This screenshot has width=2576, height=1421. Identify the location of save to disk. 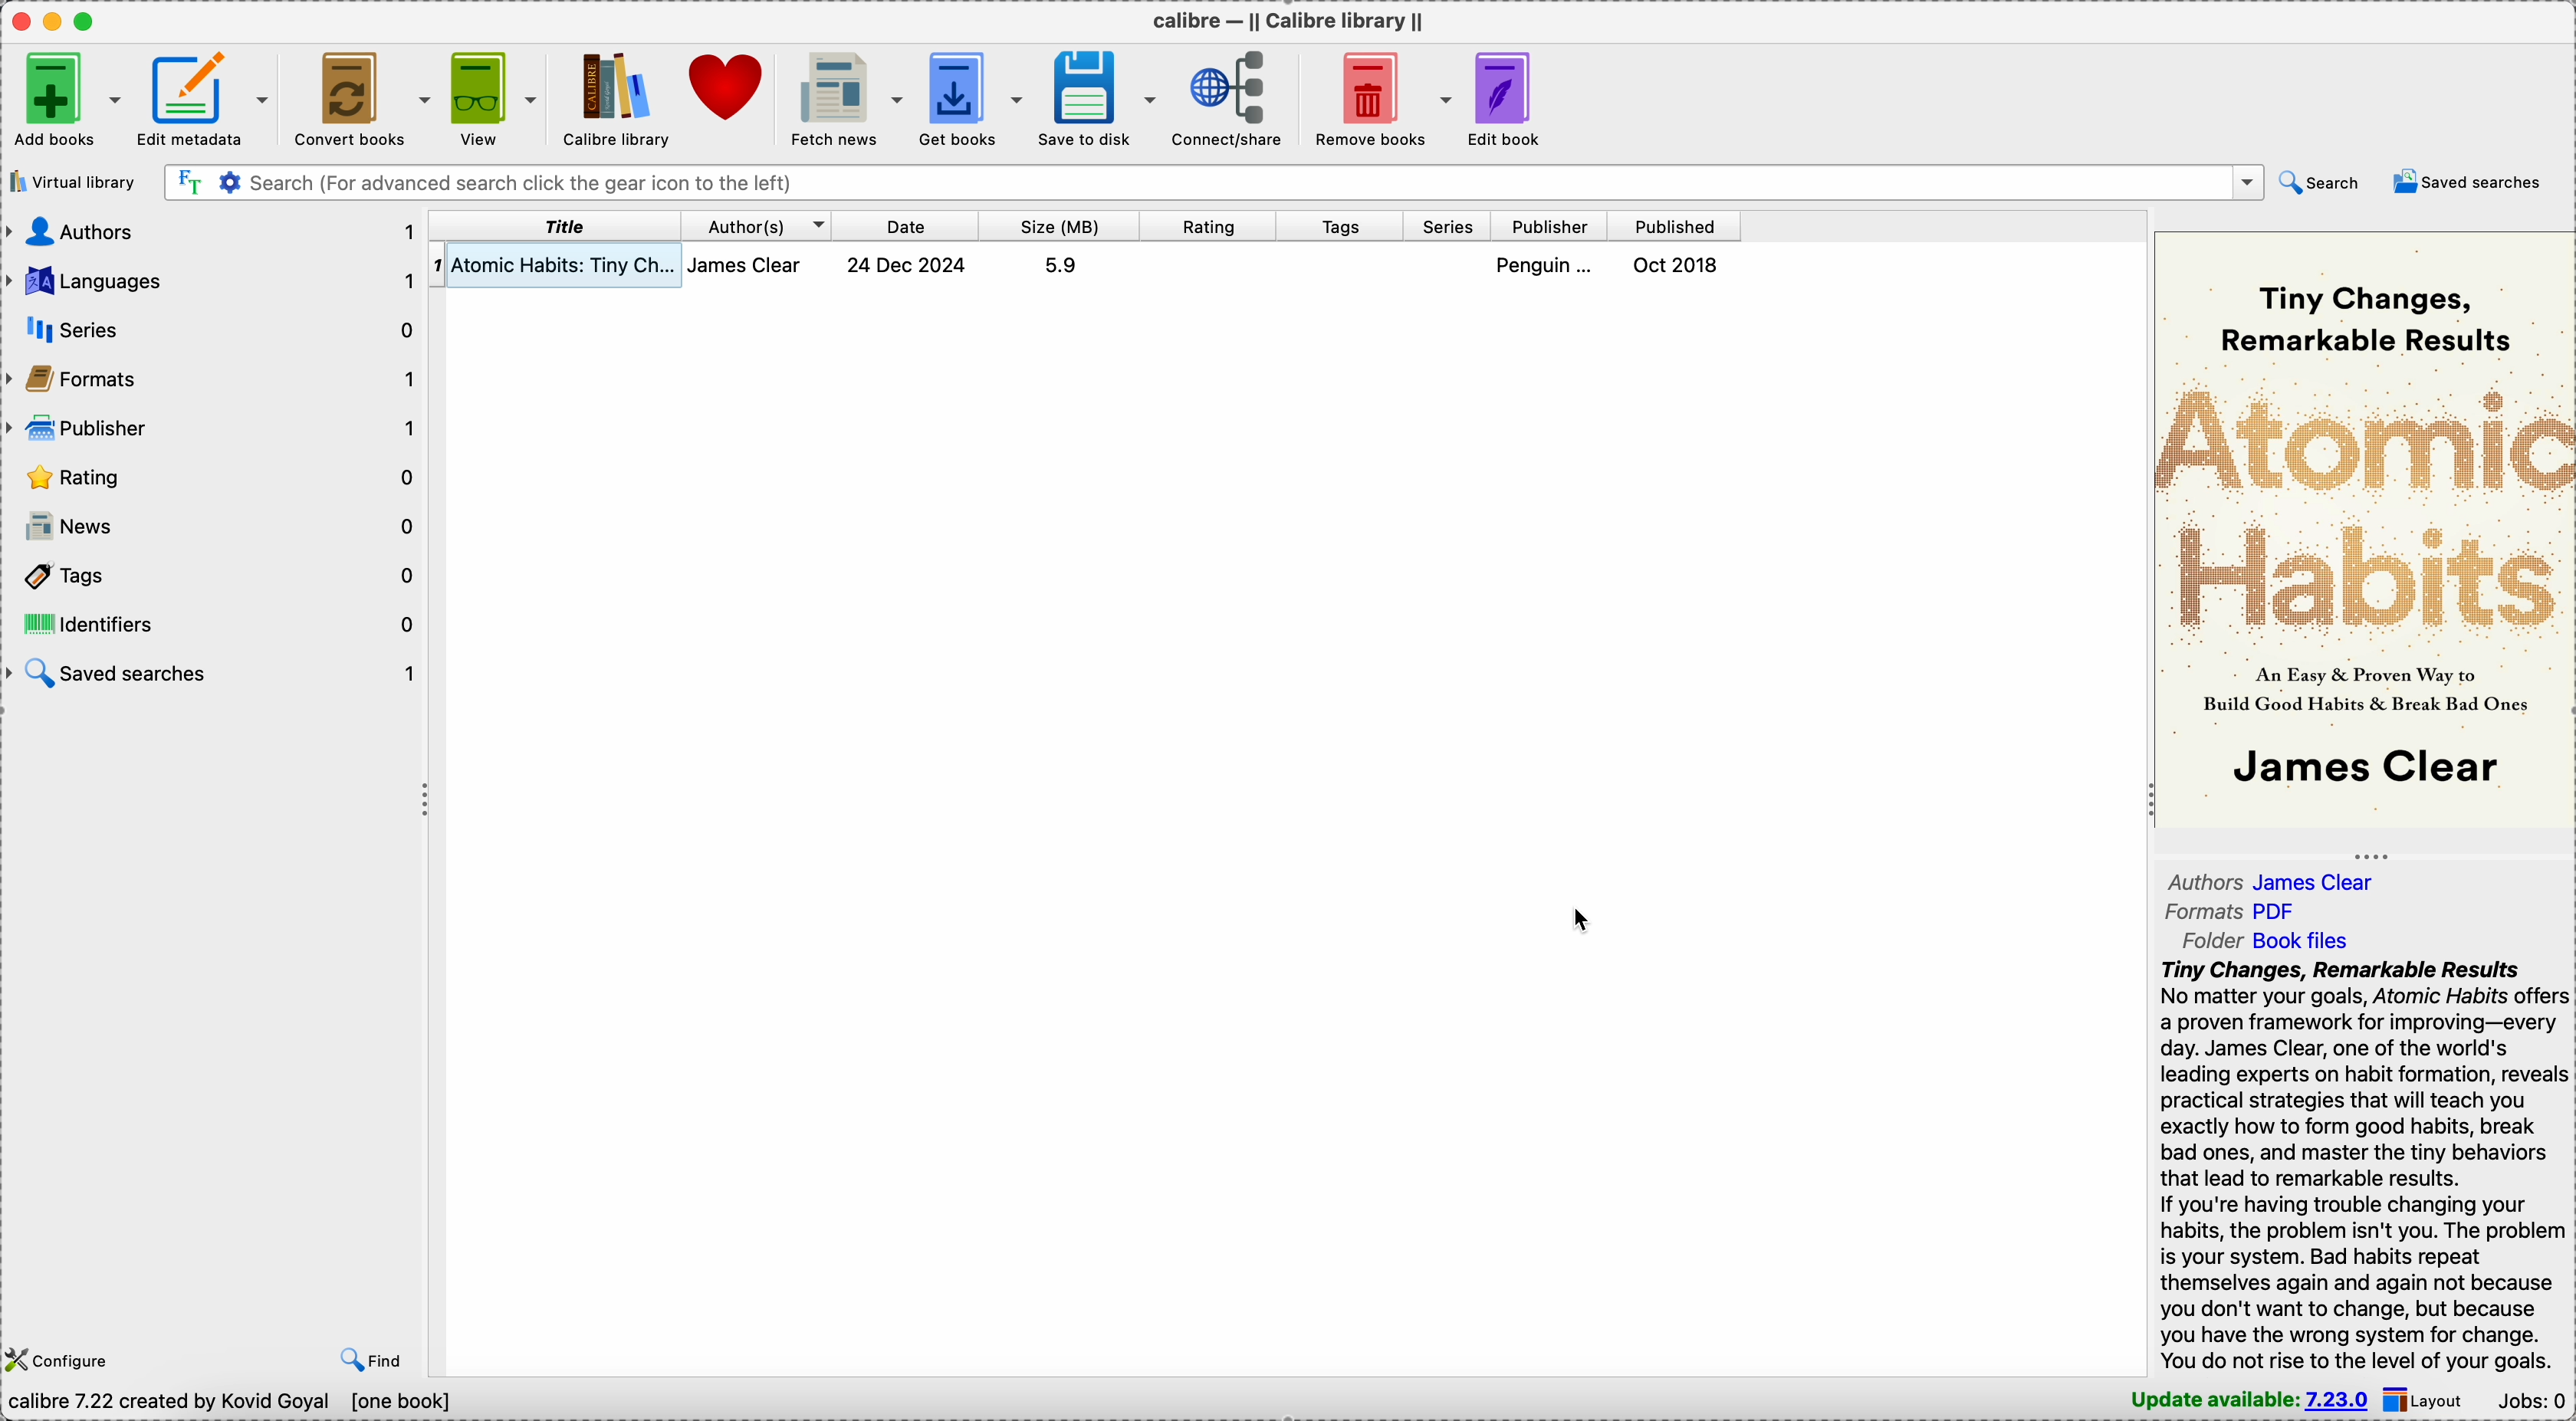
(1101, 97).